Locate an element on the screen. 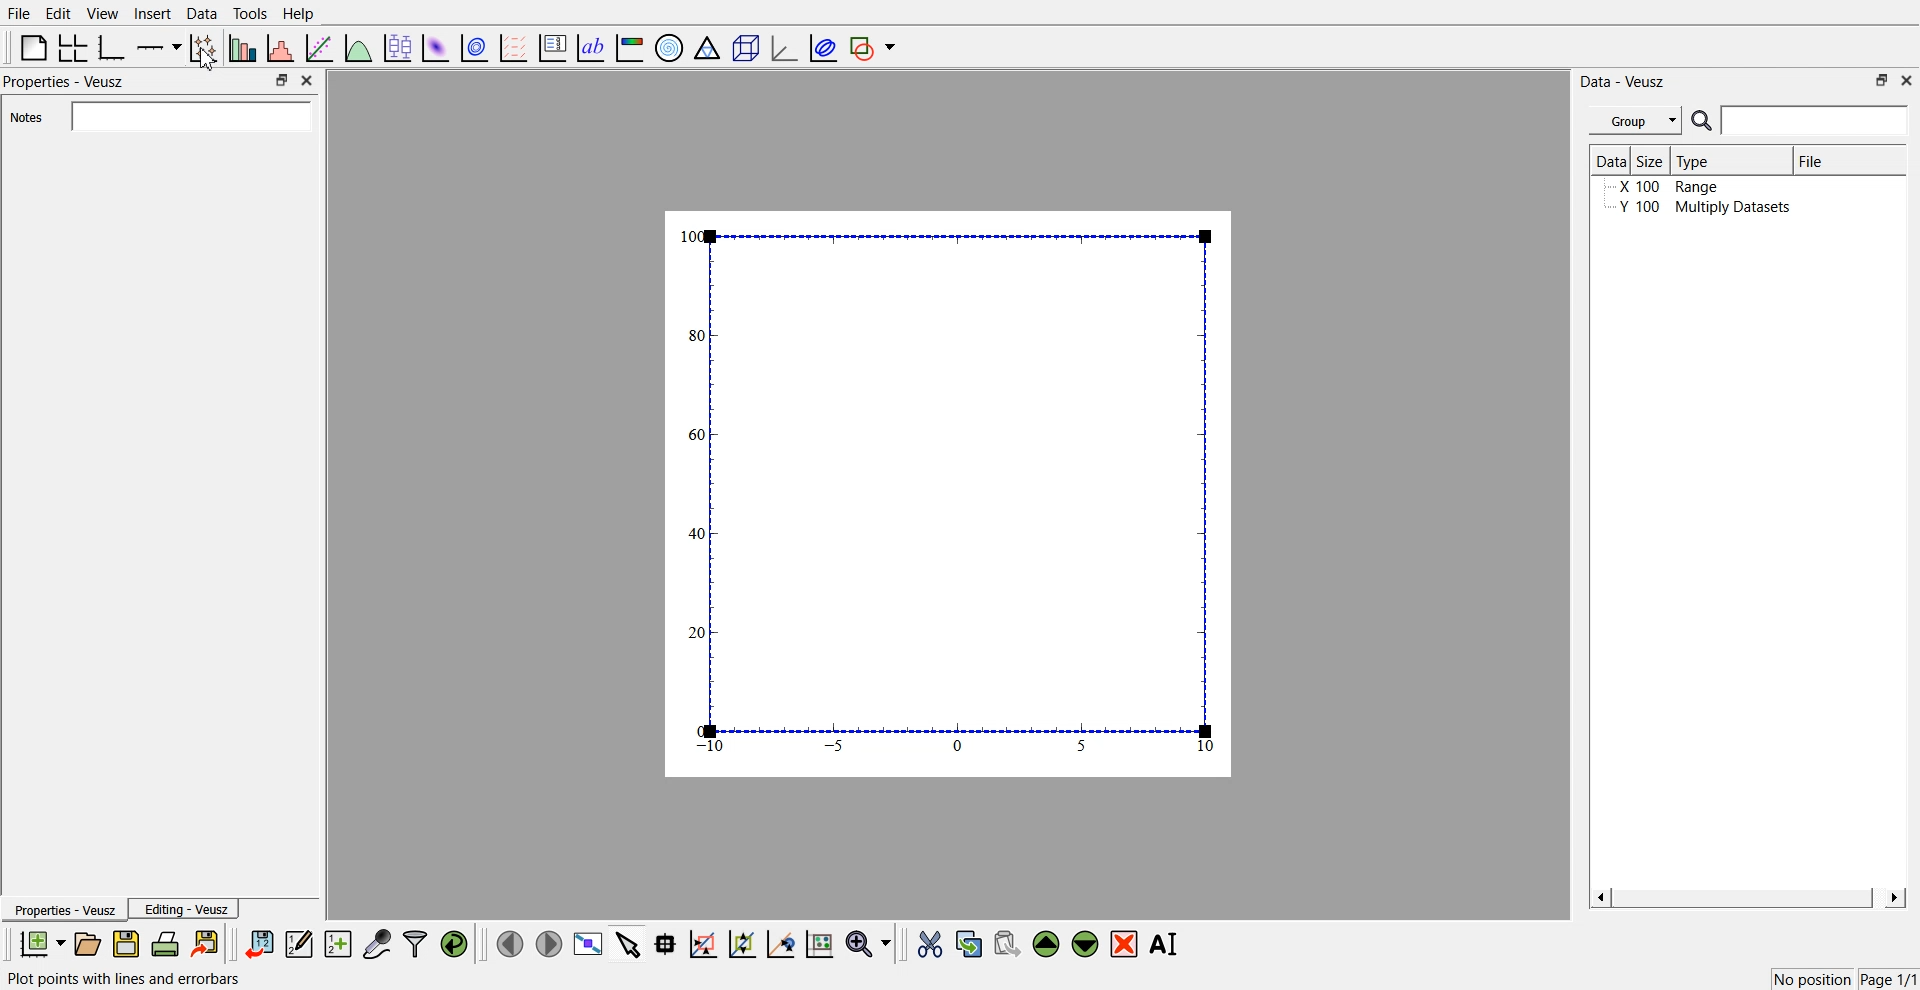  Plot points with lines and errorbars is located at coordinates (128, 979).